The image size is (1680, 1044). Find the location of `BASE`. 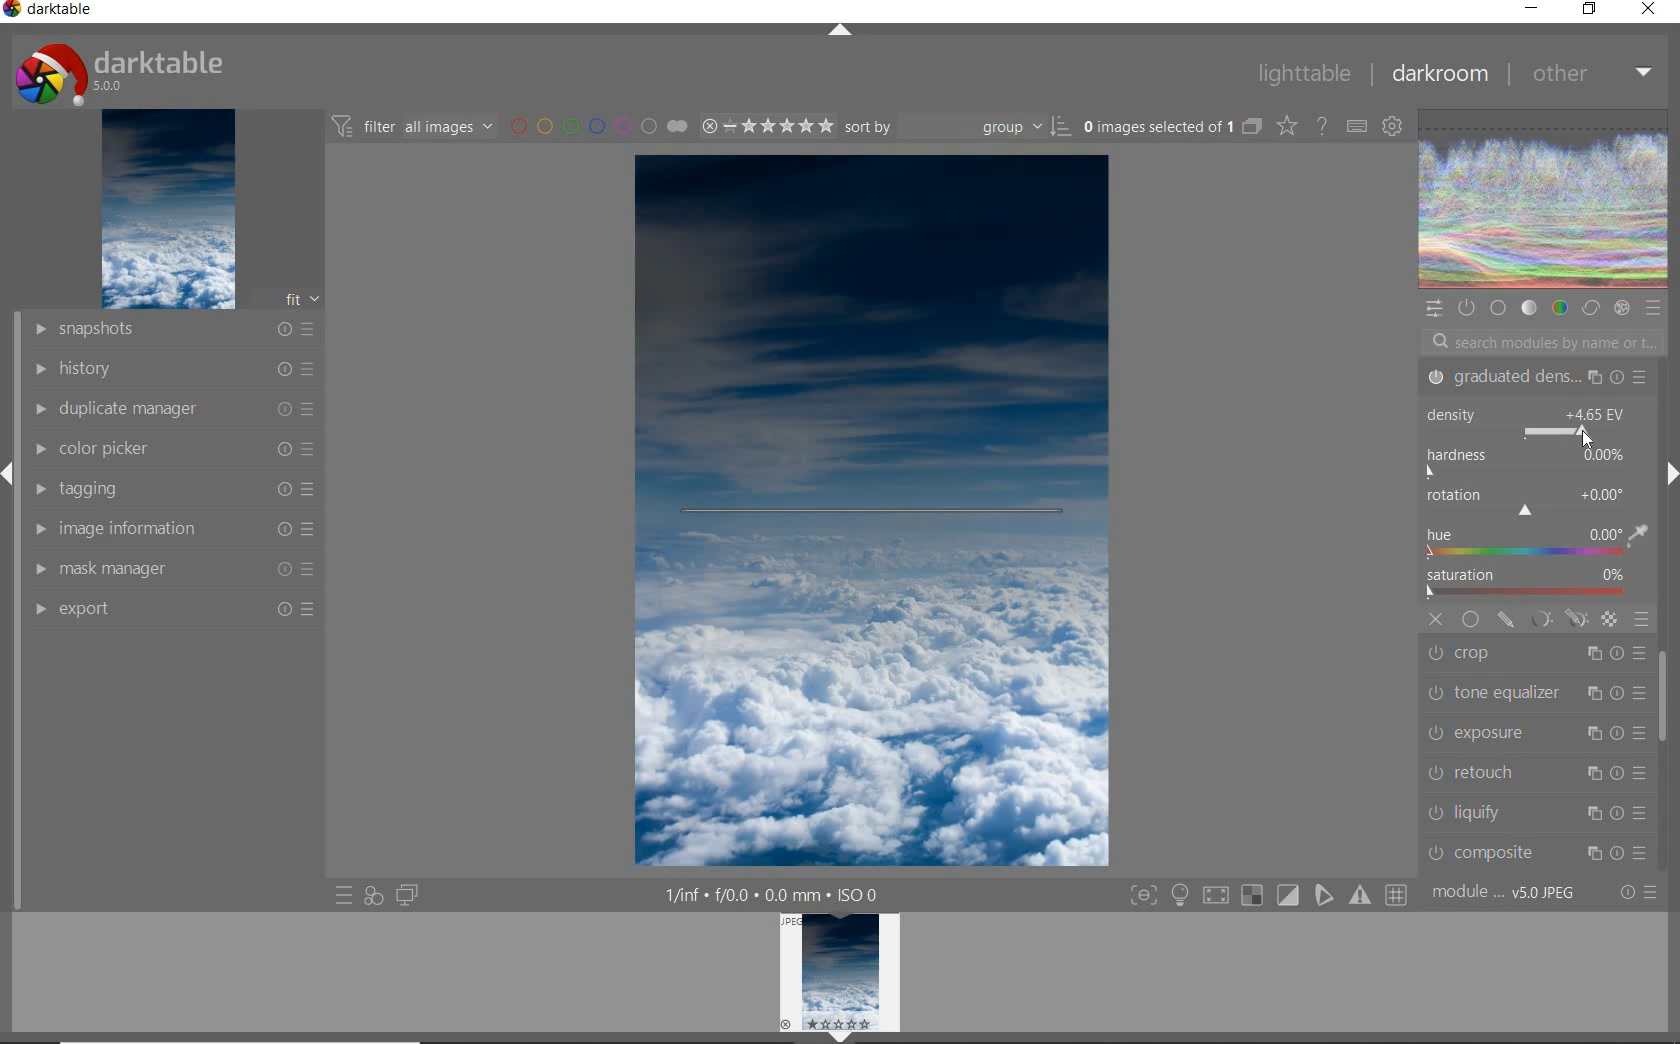

BASE is located at coordinates (1500, 308).